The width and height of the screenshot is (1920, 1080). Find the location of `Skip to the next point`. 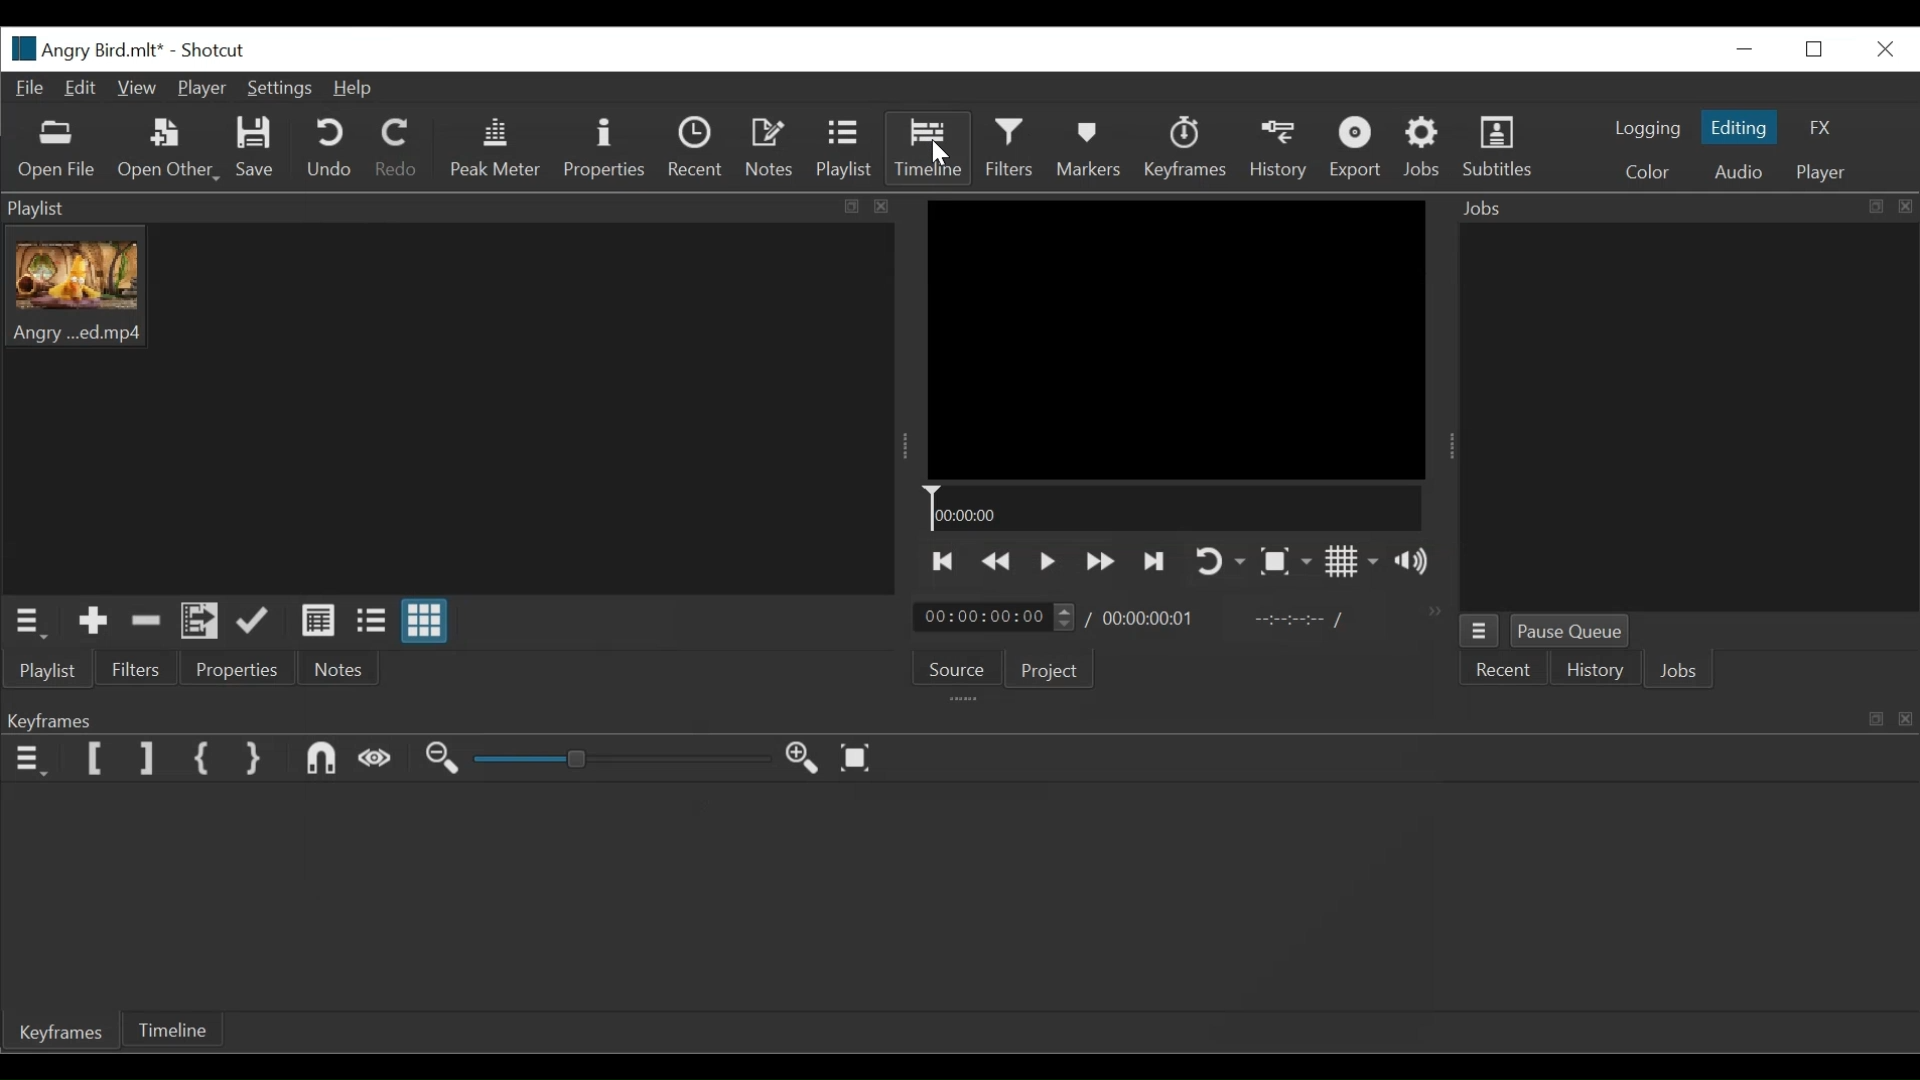

Skip to the next point is located at coordinates (1156, 562).